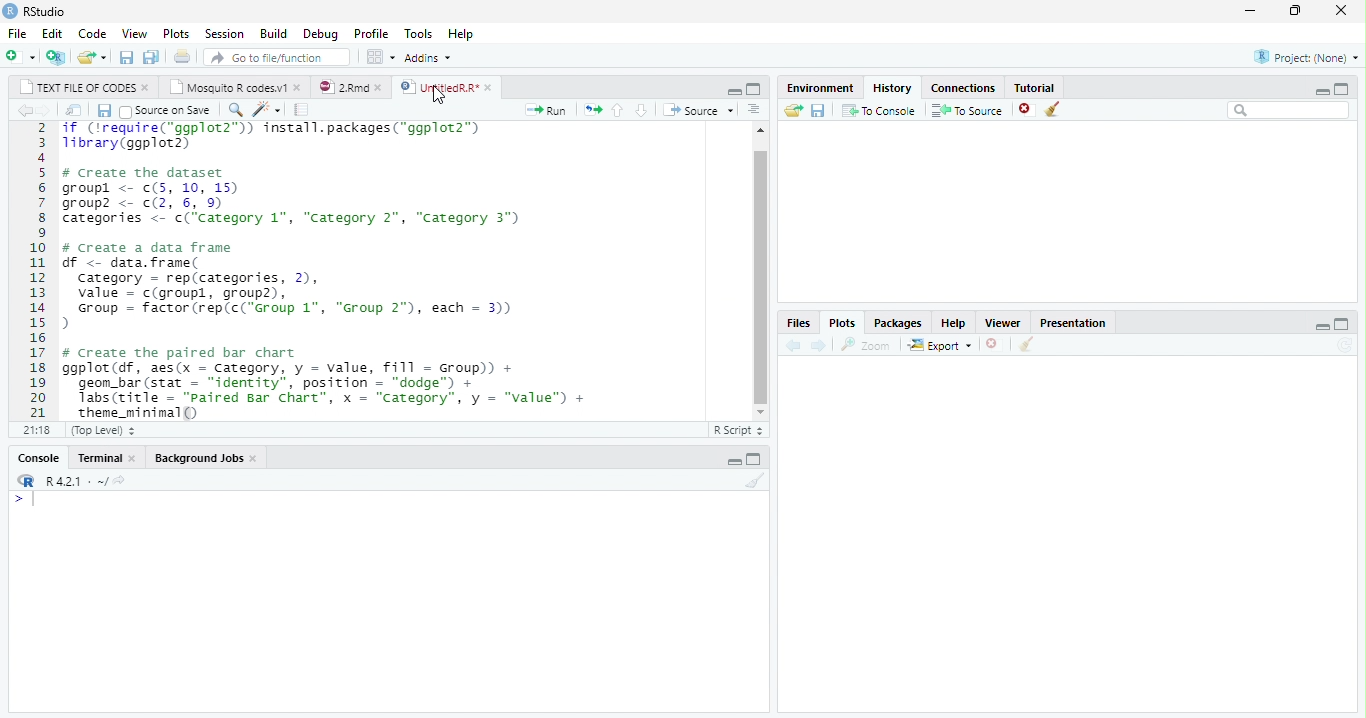 The height and width of the screenshot is (718, 1366). Describe the element at coordinates (415, 33) in the screenshot. I see `tools` at that location.